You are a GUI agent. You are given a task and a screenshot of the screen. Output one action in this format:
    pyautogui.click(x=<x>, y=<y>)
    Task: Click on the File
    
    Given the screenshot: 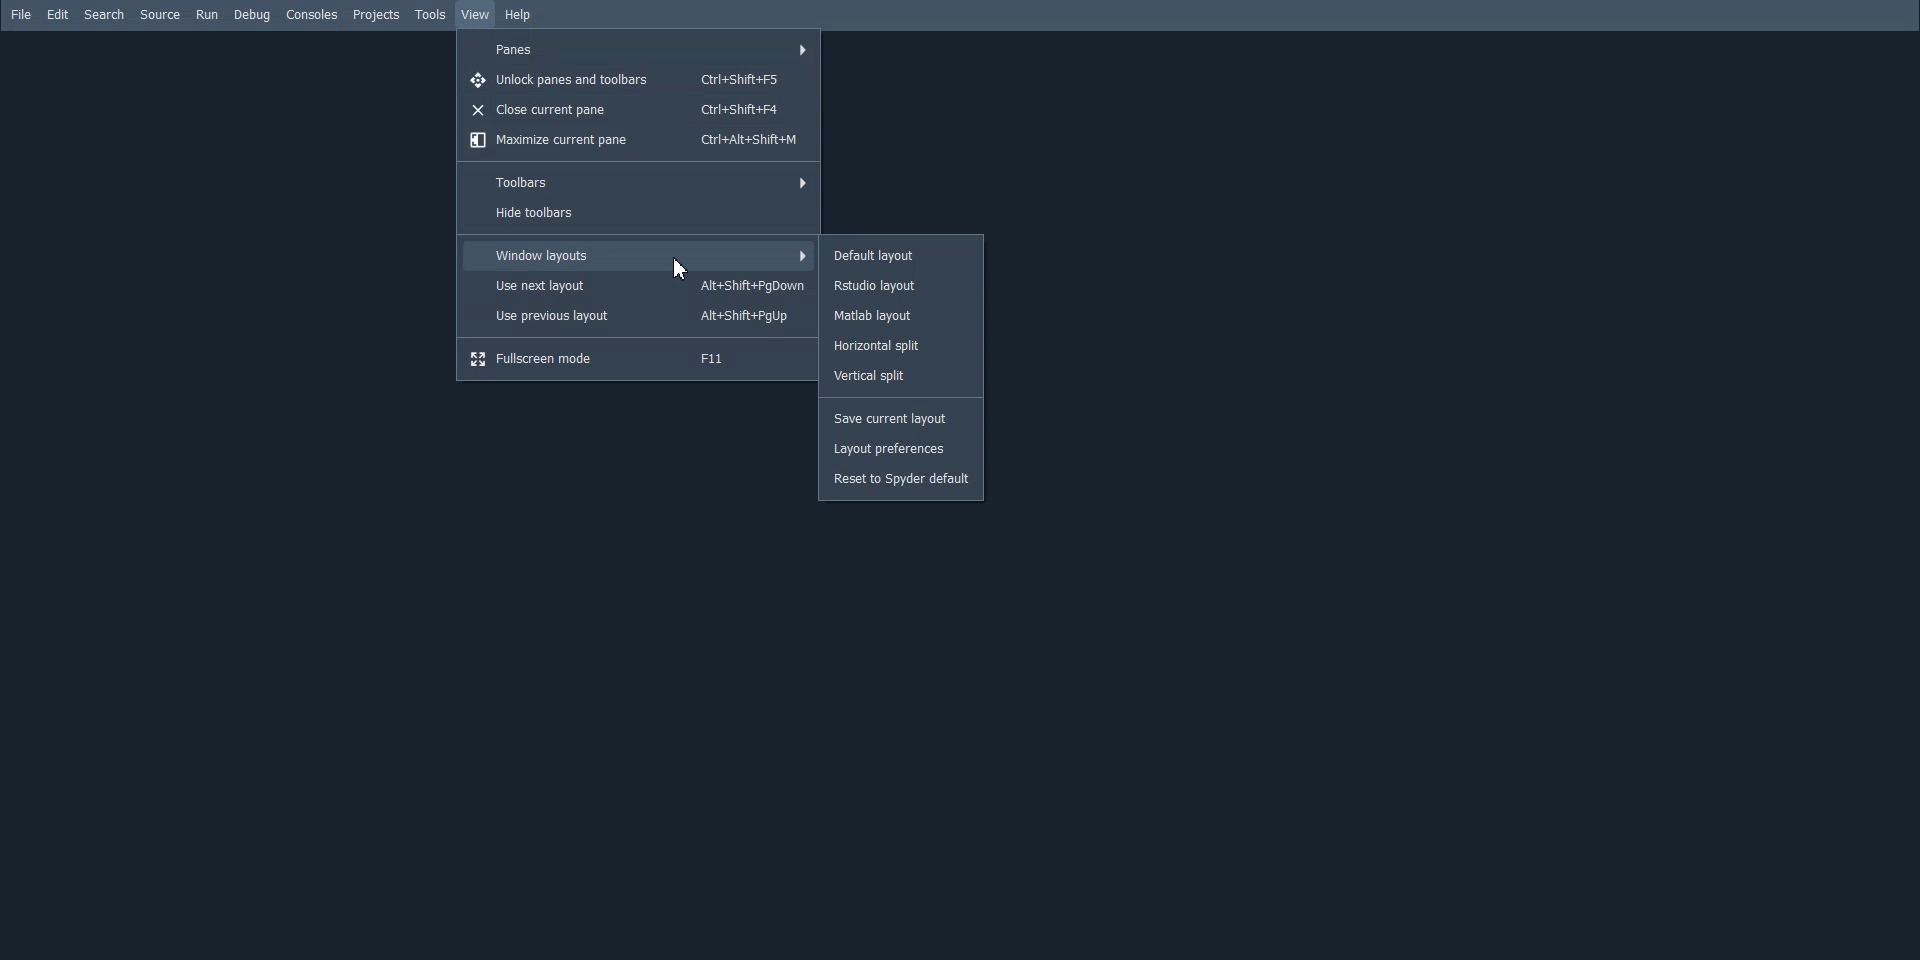 What is the action you would take?
    pyautogui.click(x=21, y=14)
    